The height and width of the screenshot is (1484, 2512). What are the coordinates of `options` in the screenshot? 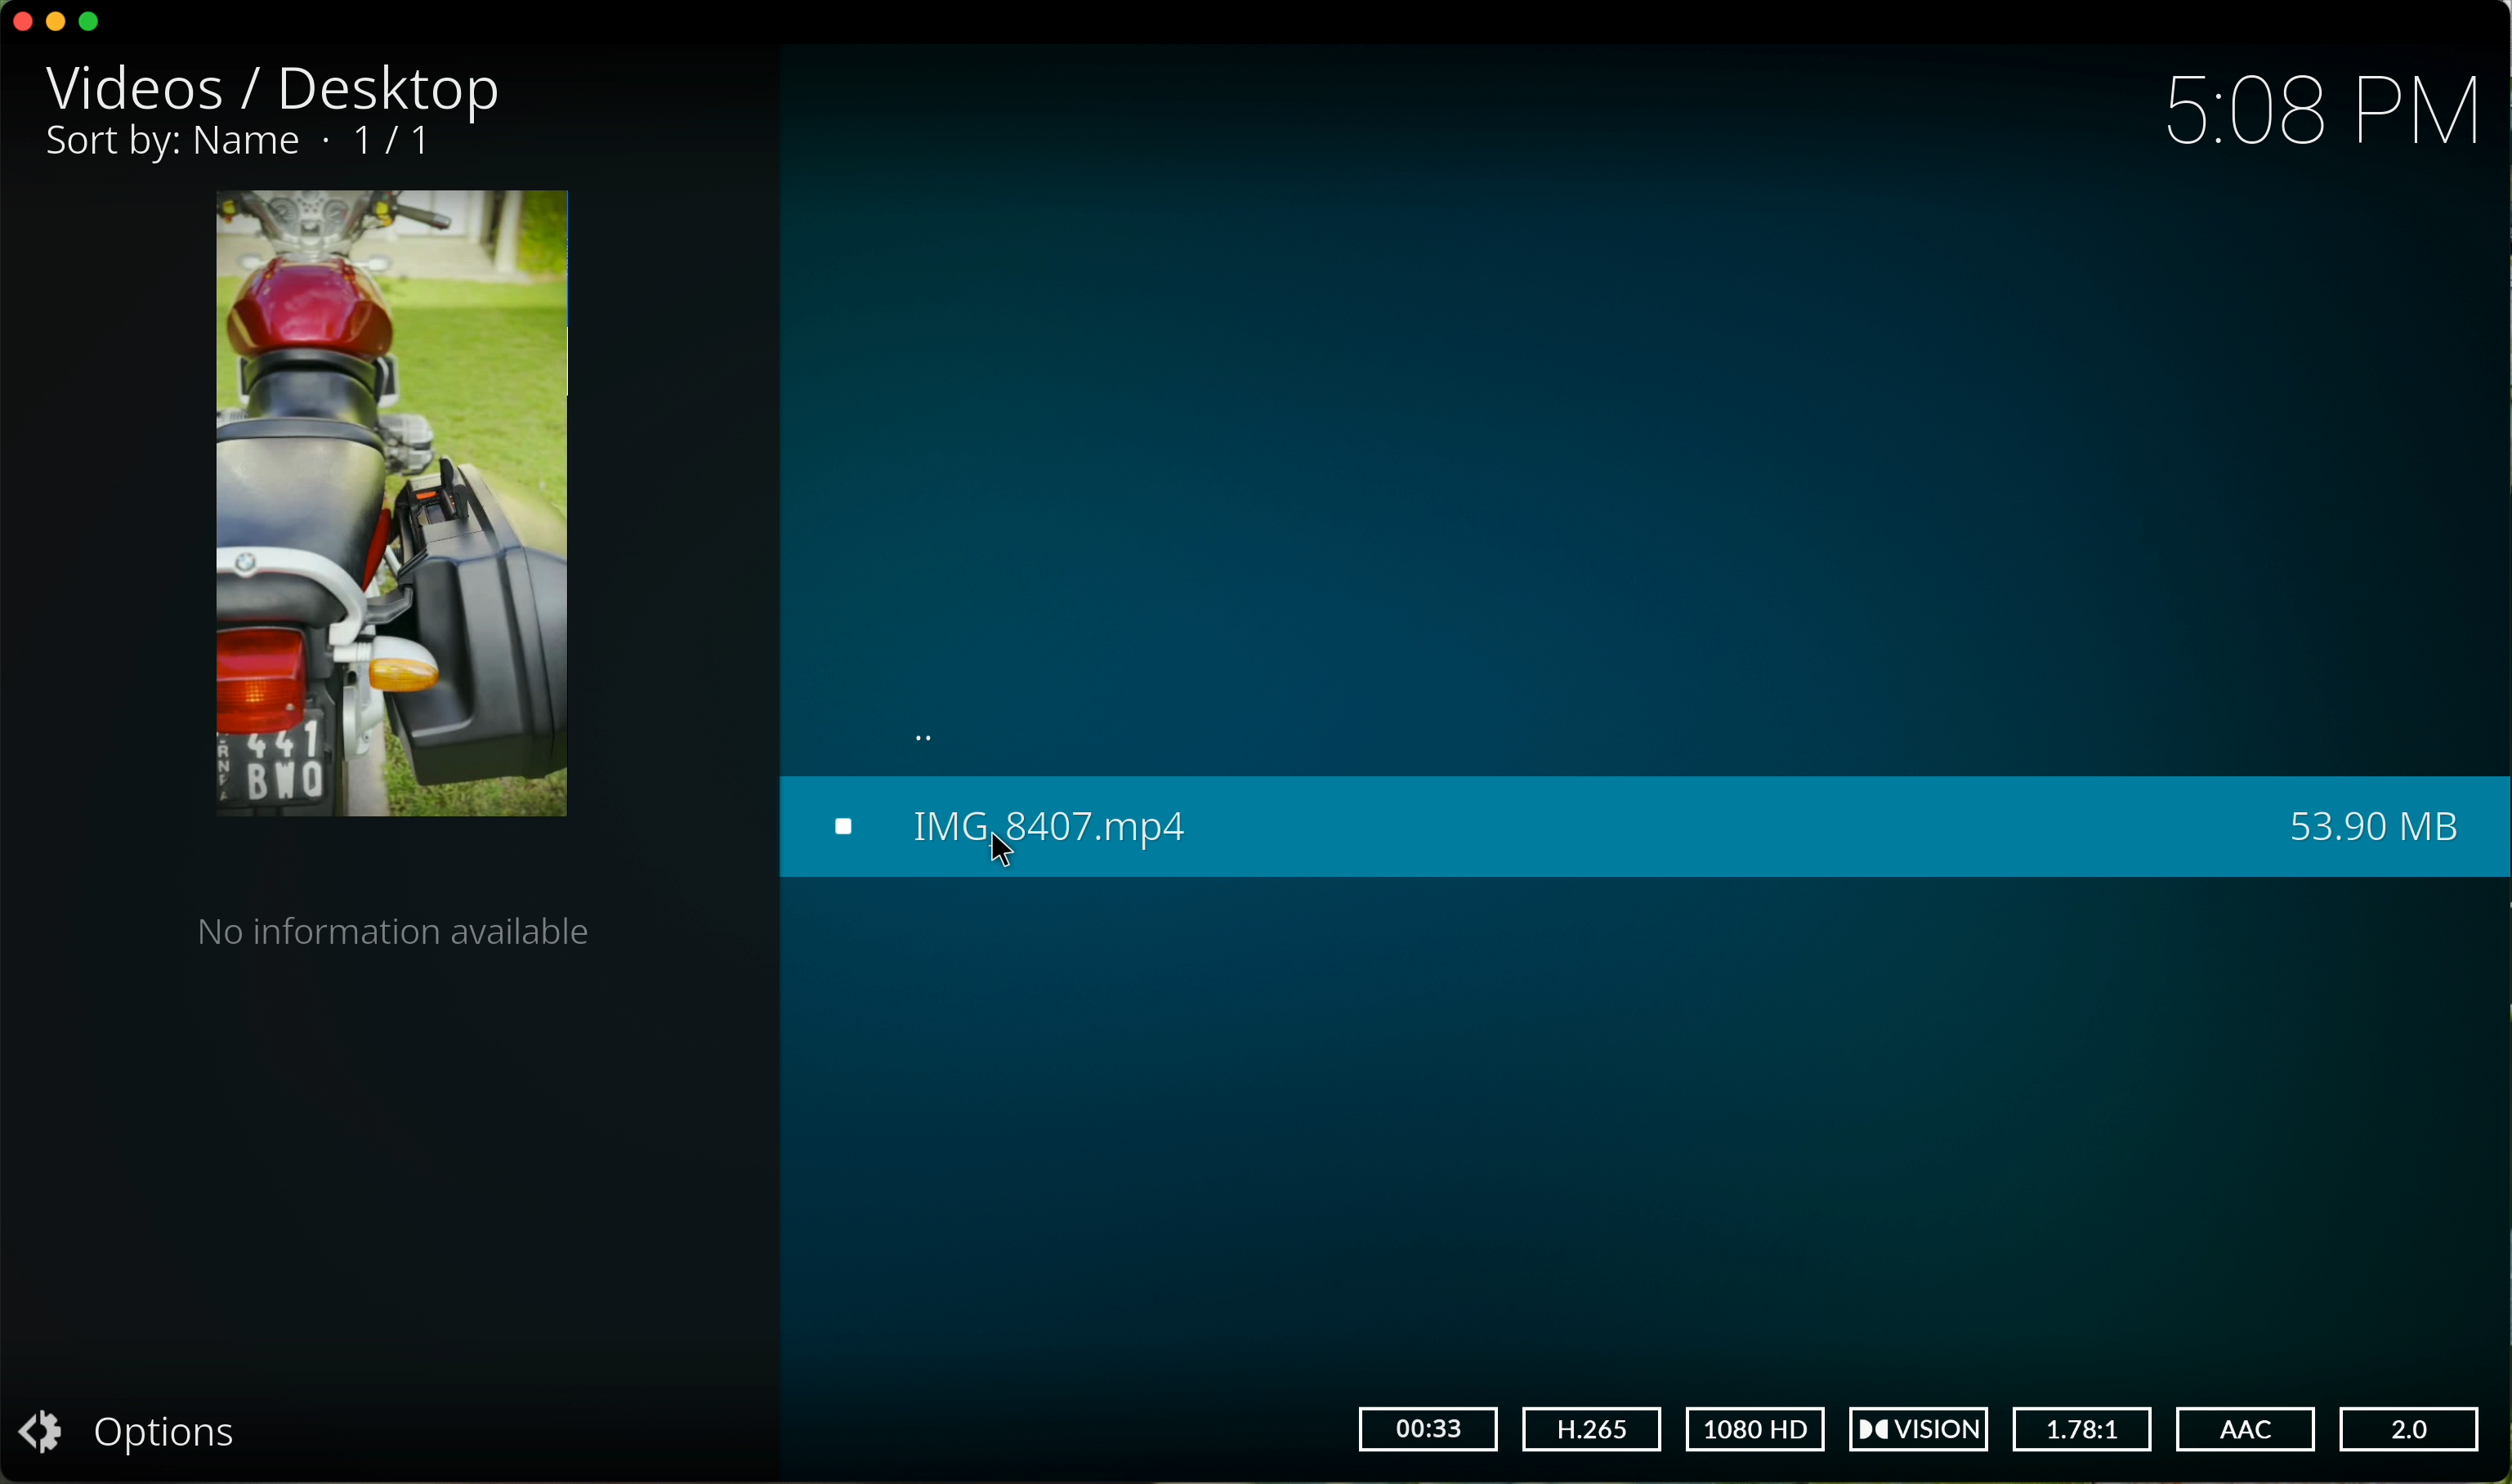 It's located at (143, 1431).